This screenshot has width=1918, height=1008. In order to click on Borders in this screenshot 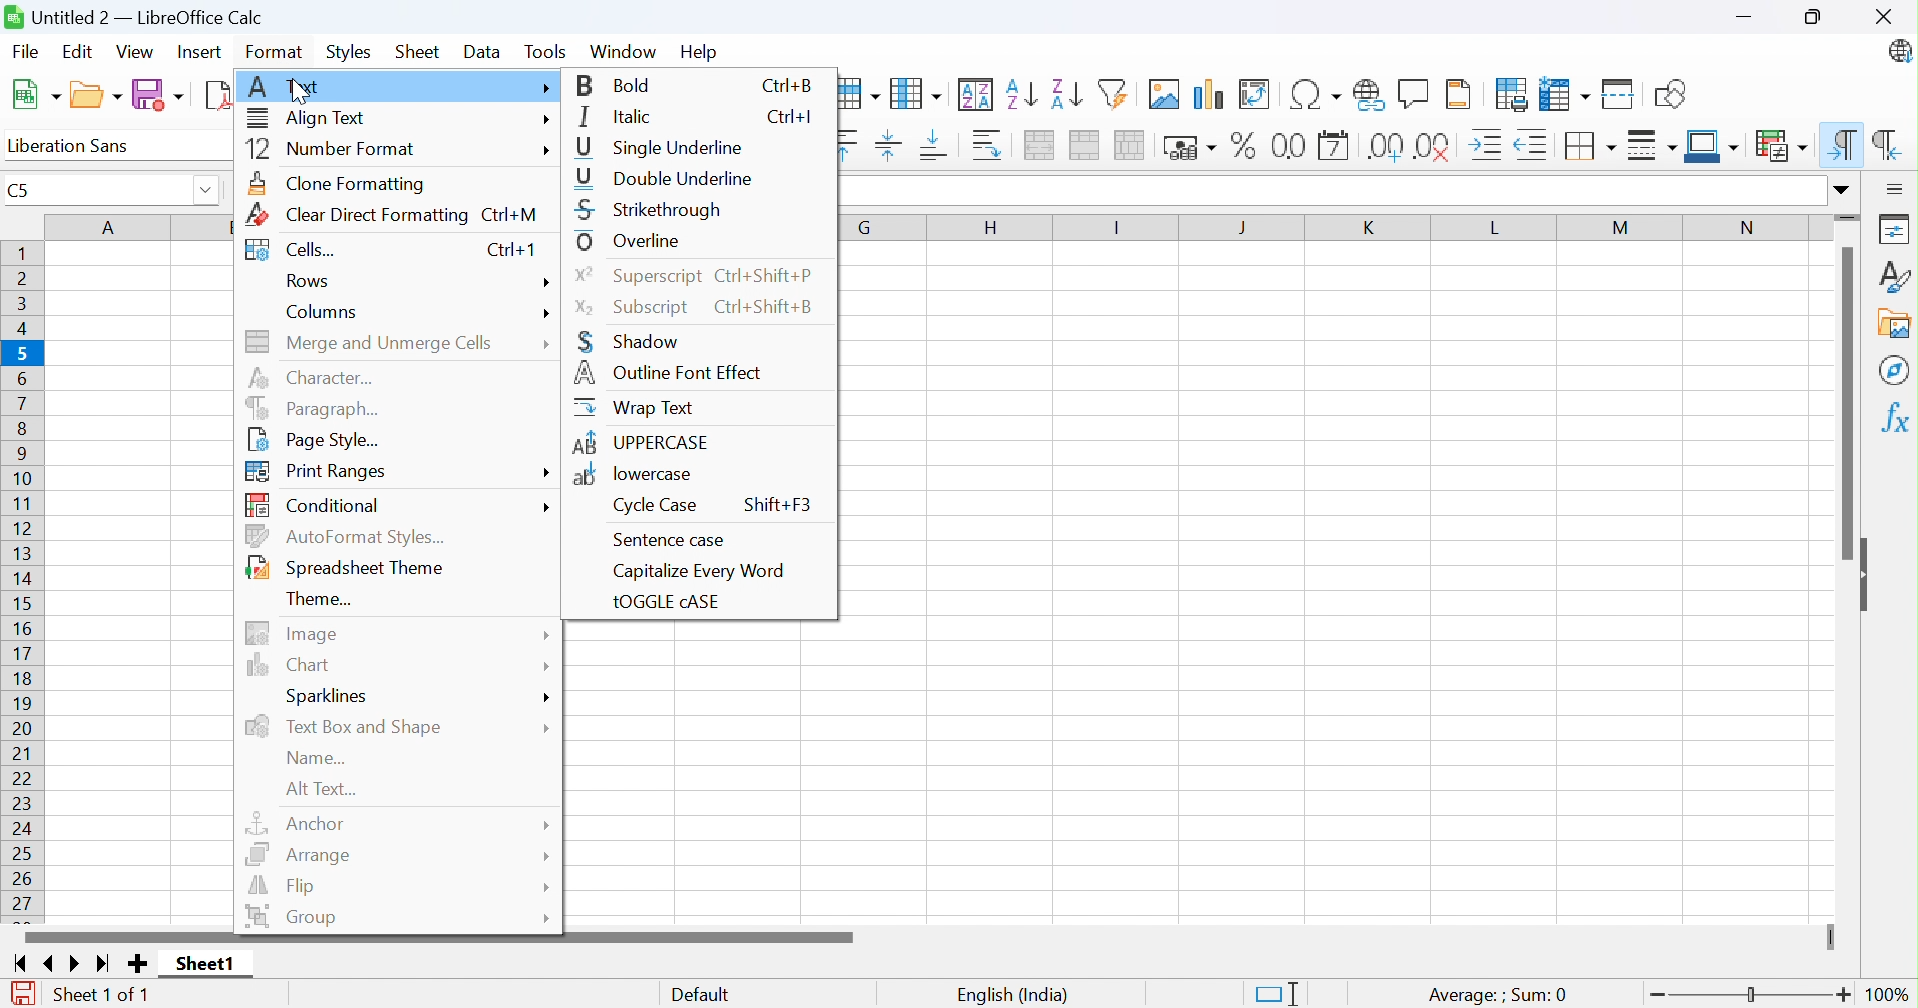, I will do `click(1593, 147)`.